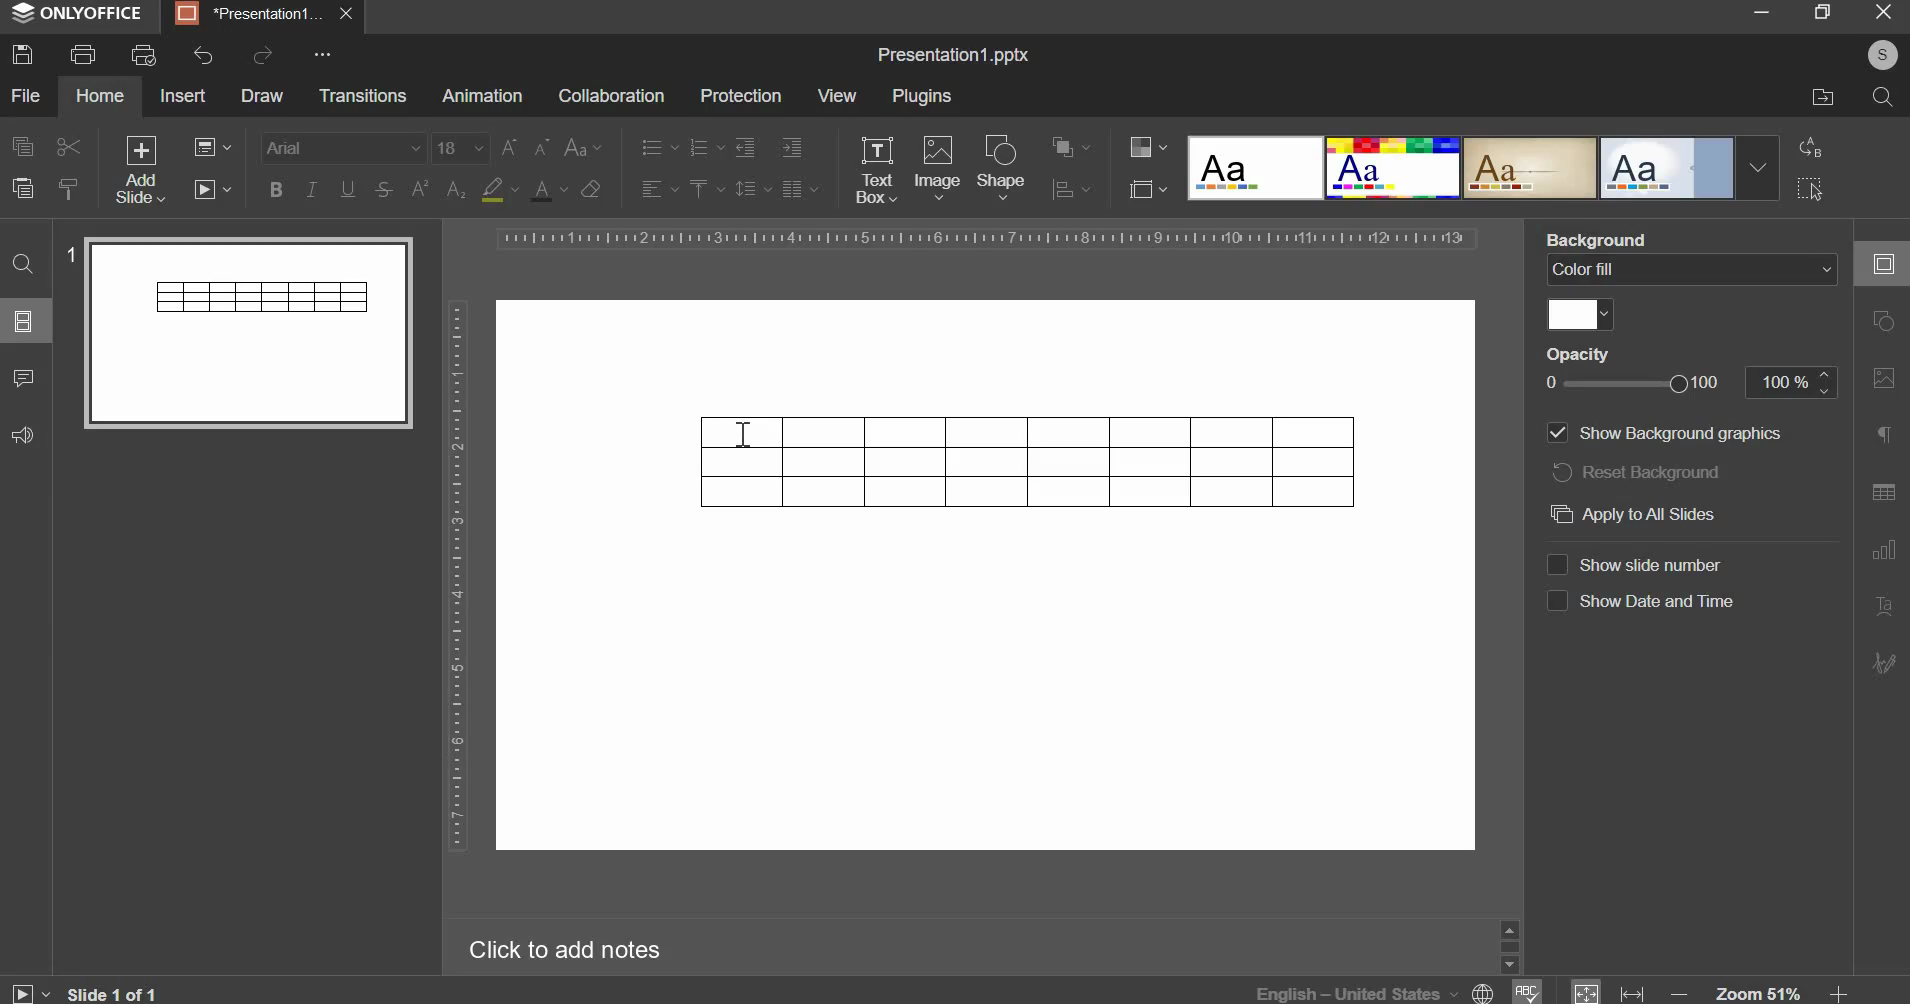 This screenshot has height=1004, width=1910. Describe the element at coordinates (262, 55) in the screenshot. I see `redo` at that location.